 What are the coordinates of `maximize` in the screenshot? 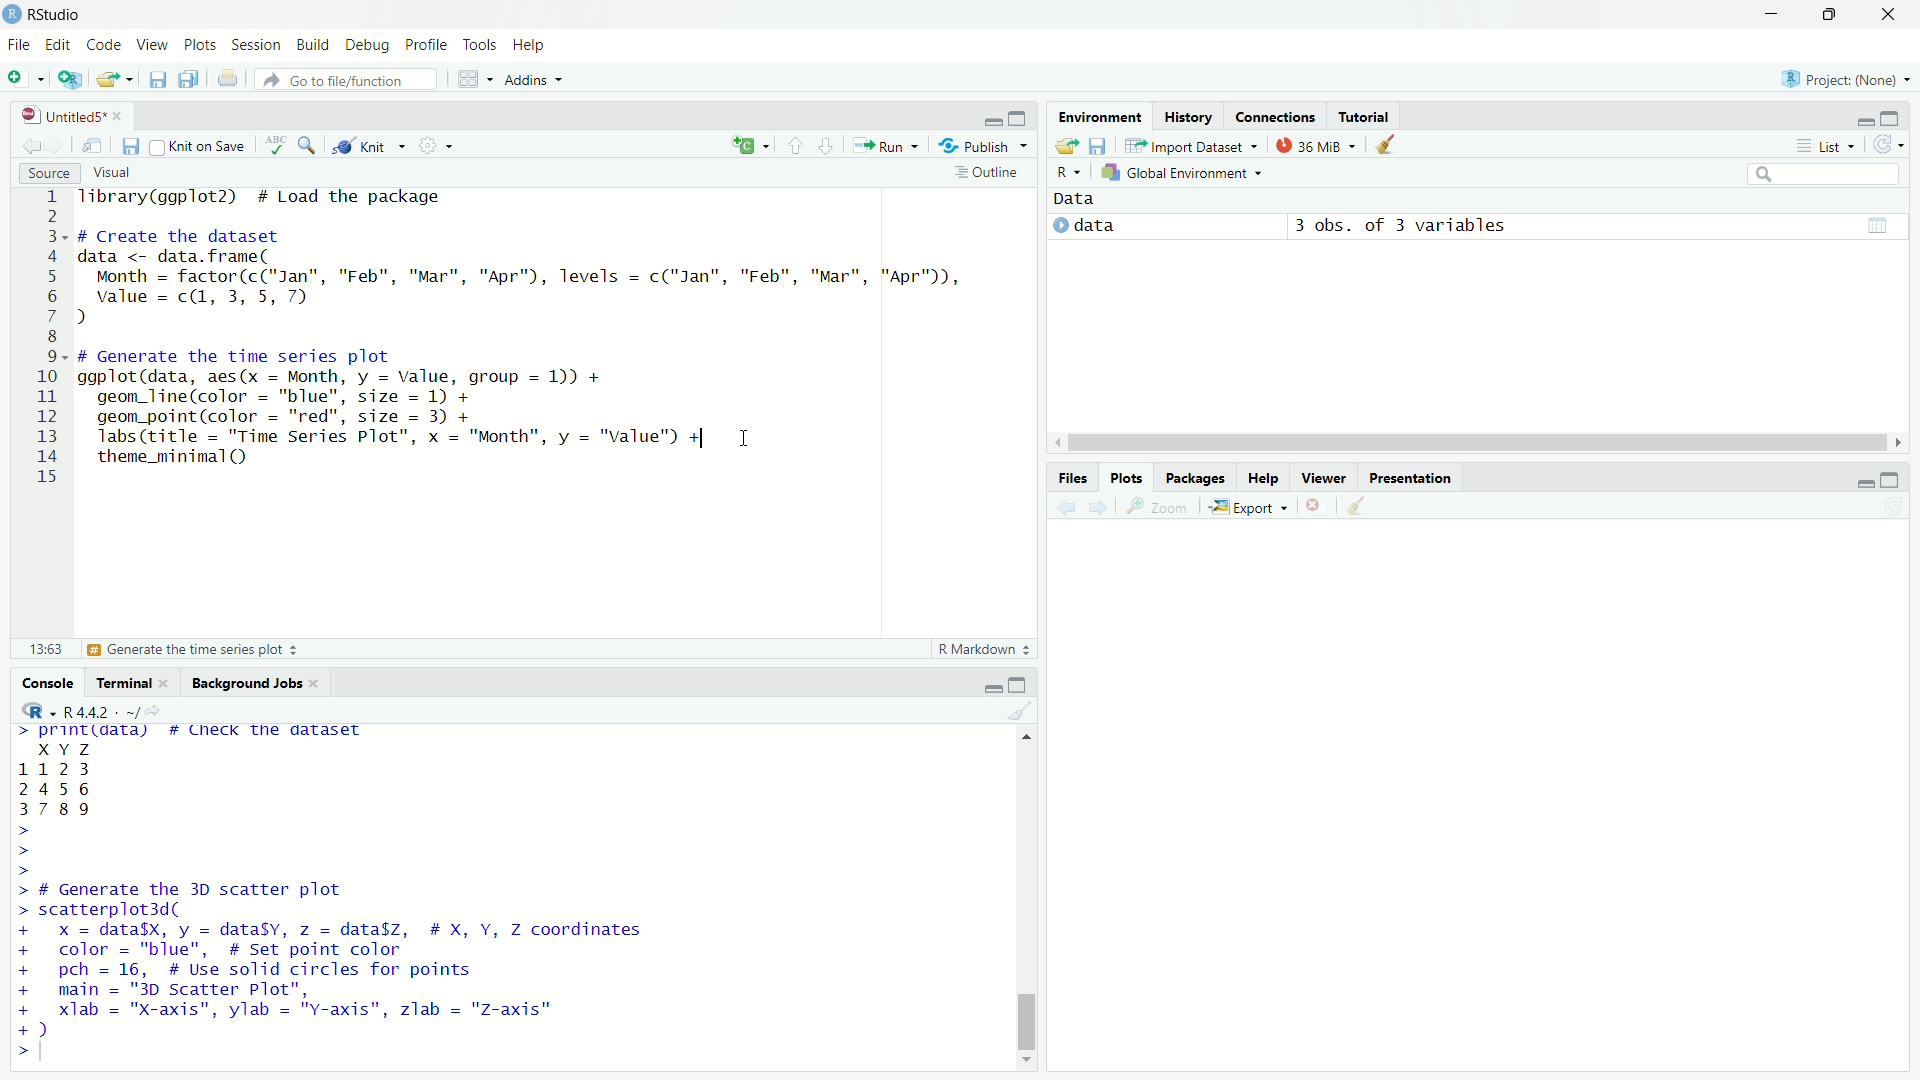 It's located at (1833, 14).